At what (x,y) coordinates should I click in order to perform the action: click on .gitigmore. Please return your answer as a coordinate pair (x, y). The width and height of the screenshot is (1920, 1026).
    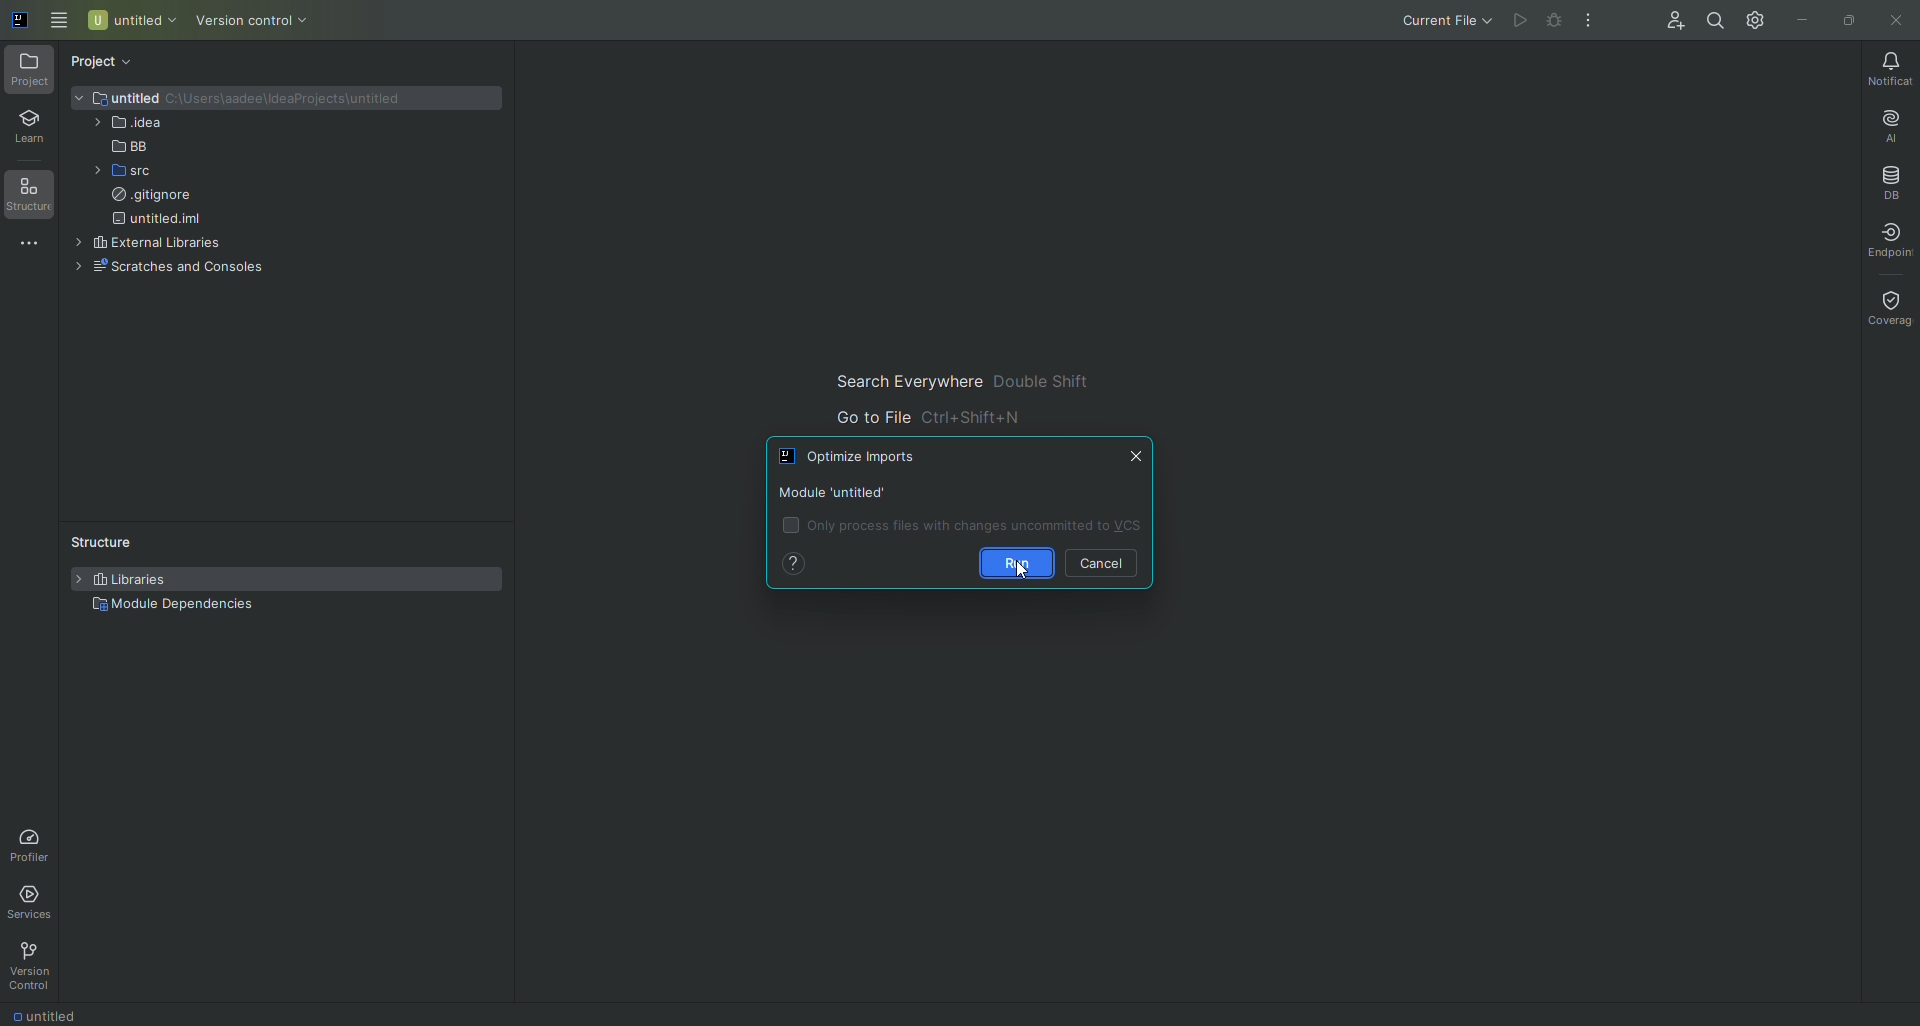
    Looking at the image, I should click on (152, 198).